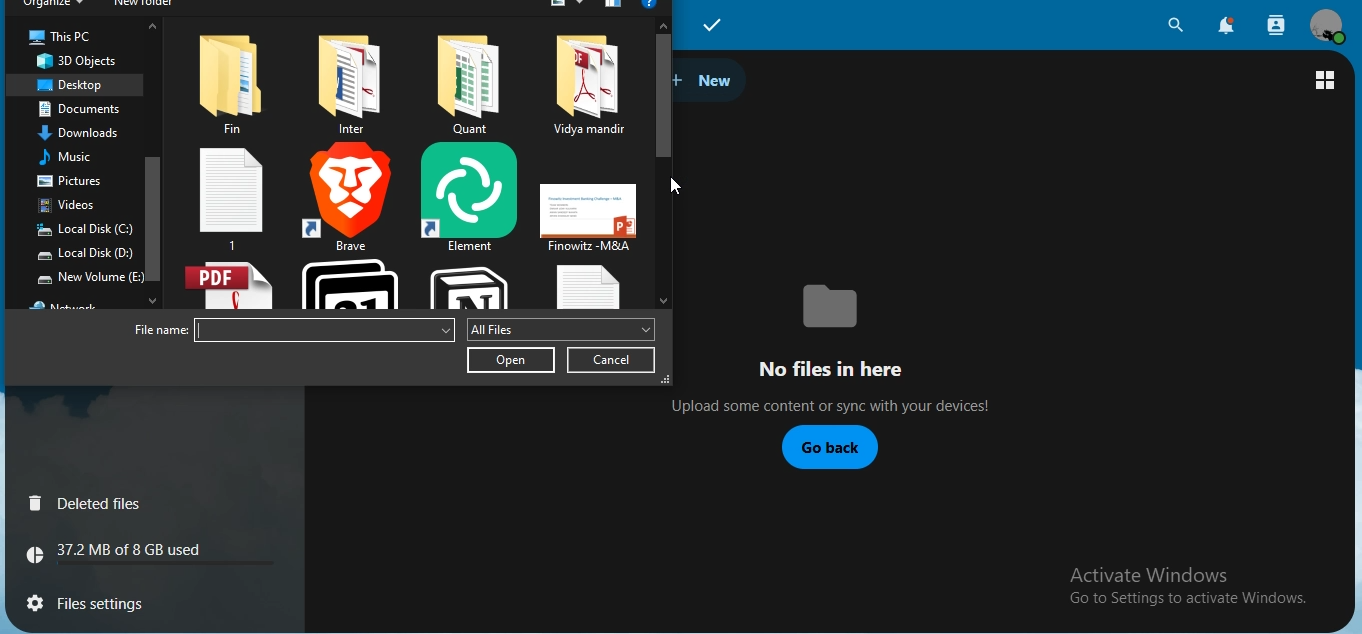 Image resolution: width=1362 pixels, height=634 pixels. I want to click on view profile, so click(1327, 26).